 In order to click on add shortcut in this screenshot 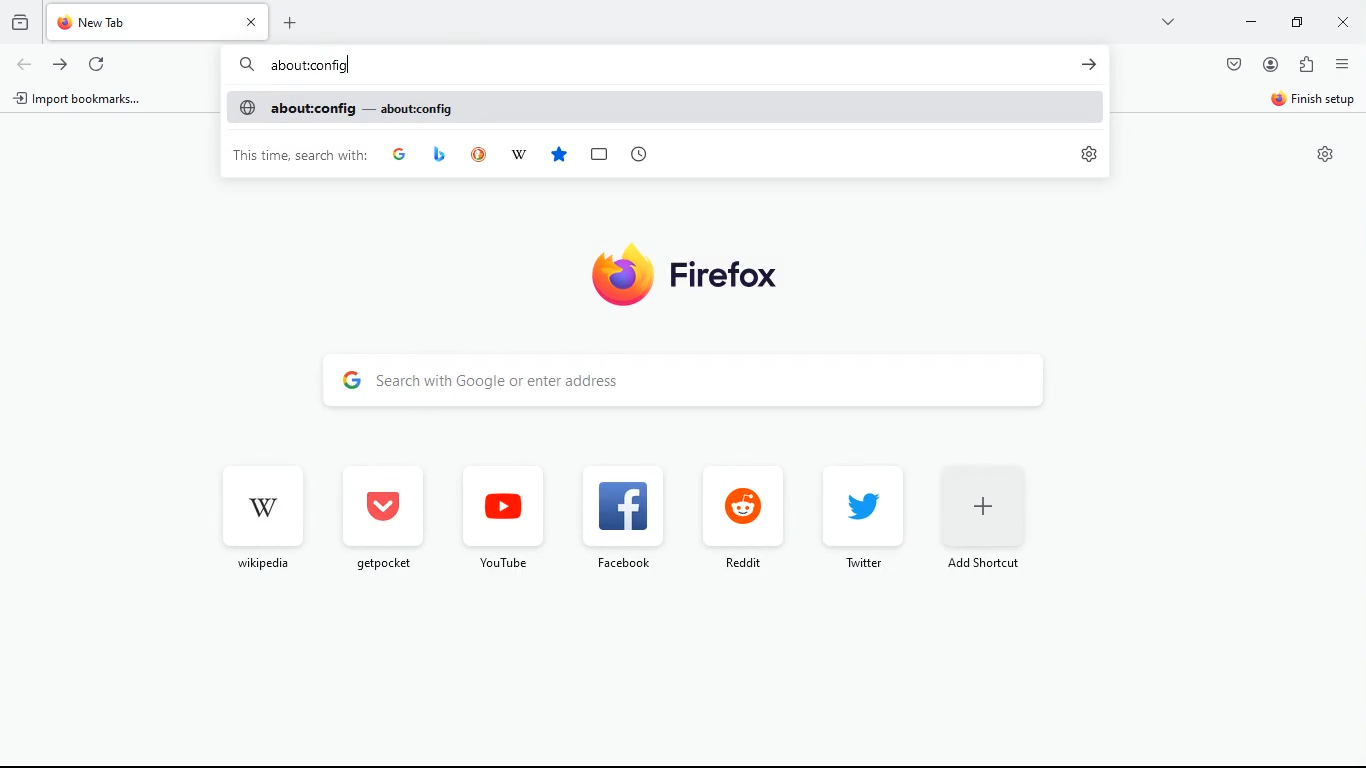, I will do `click(982, 522)`.